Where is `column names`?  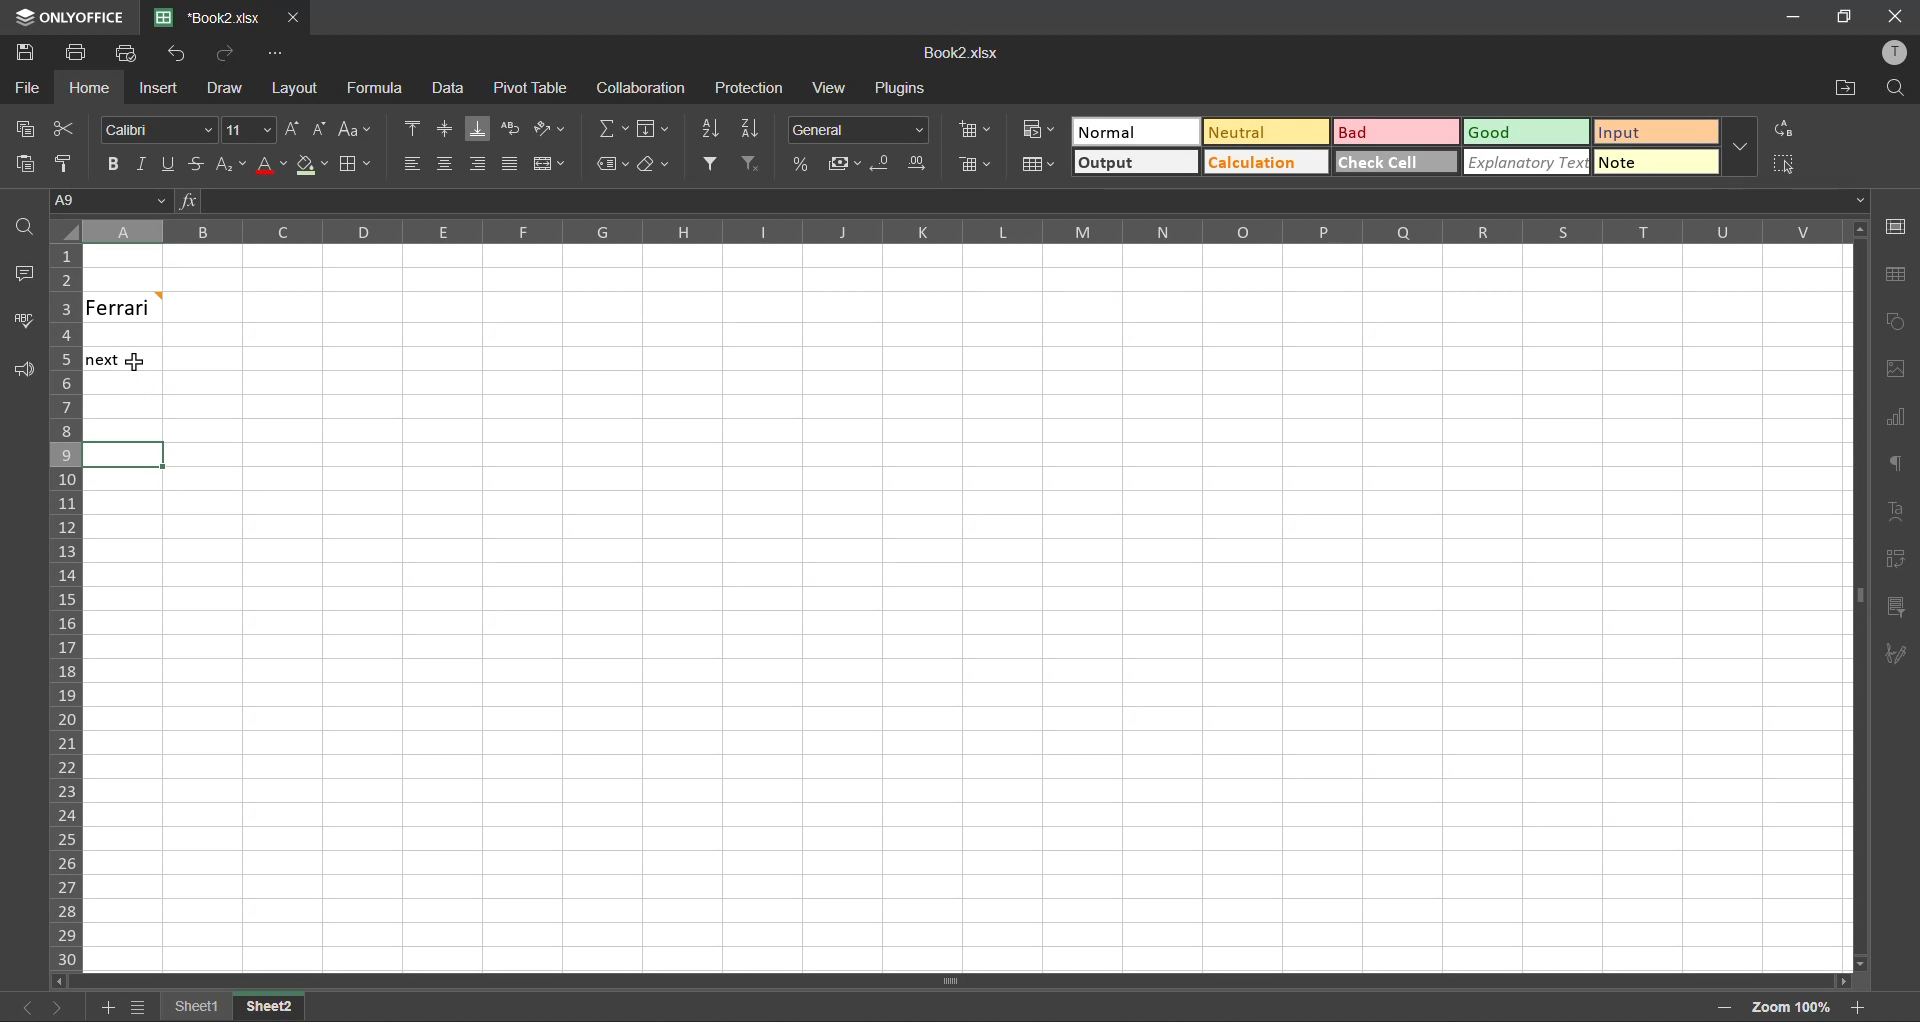
column names is located at coordinates (942, 230).